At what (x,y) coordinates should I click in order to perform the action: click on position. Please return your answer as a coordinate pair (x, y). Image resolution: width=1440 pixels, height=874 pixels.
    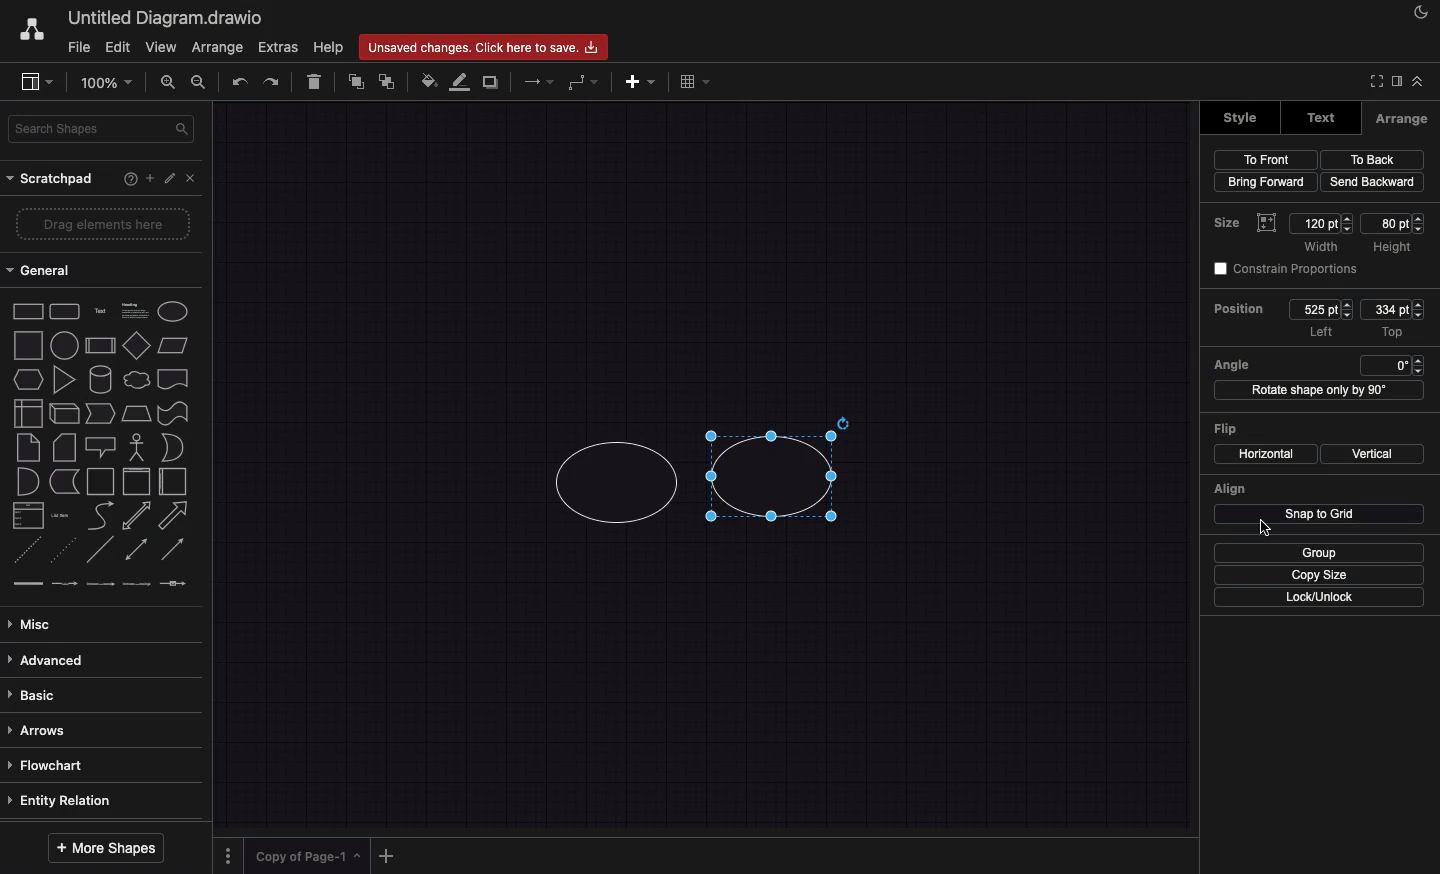
    Looking at the image, I should click on (1240, 309).